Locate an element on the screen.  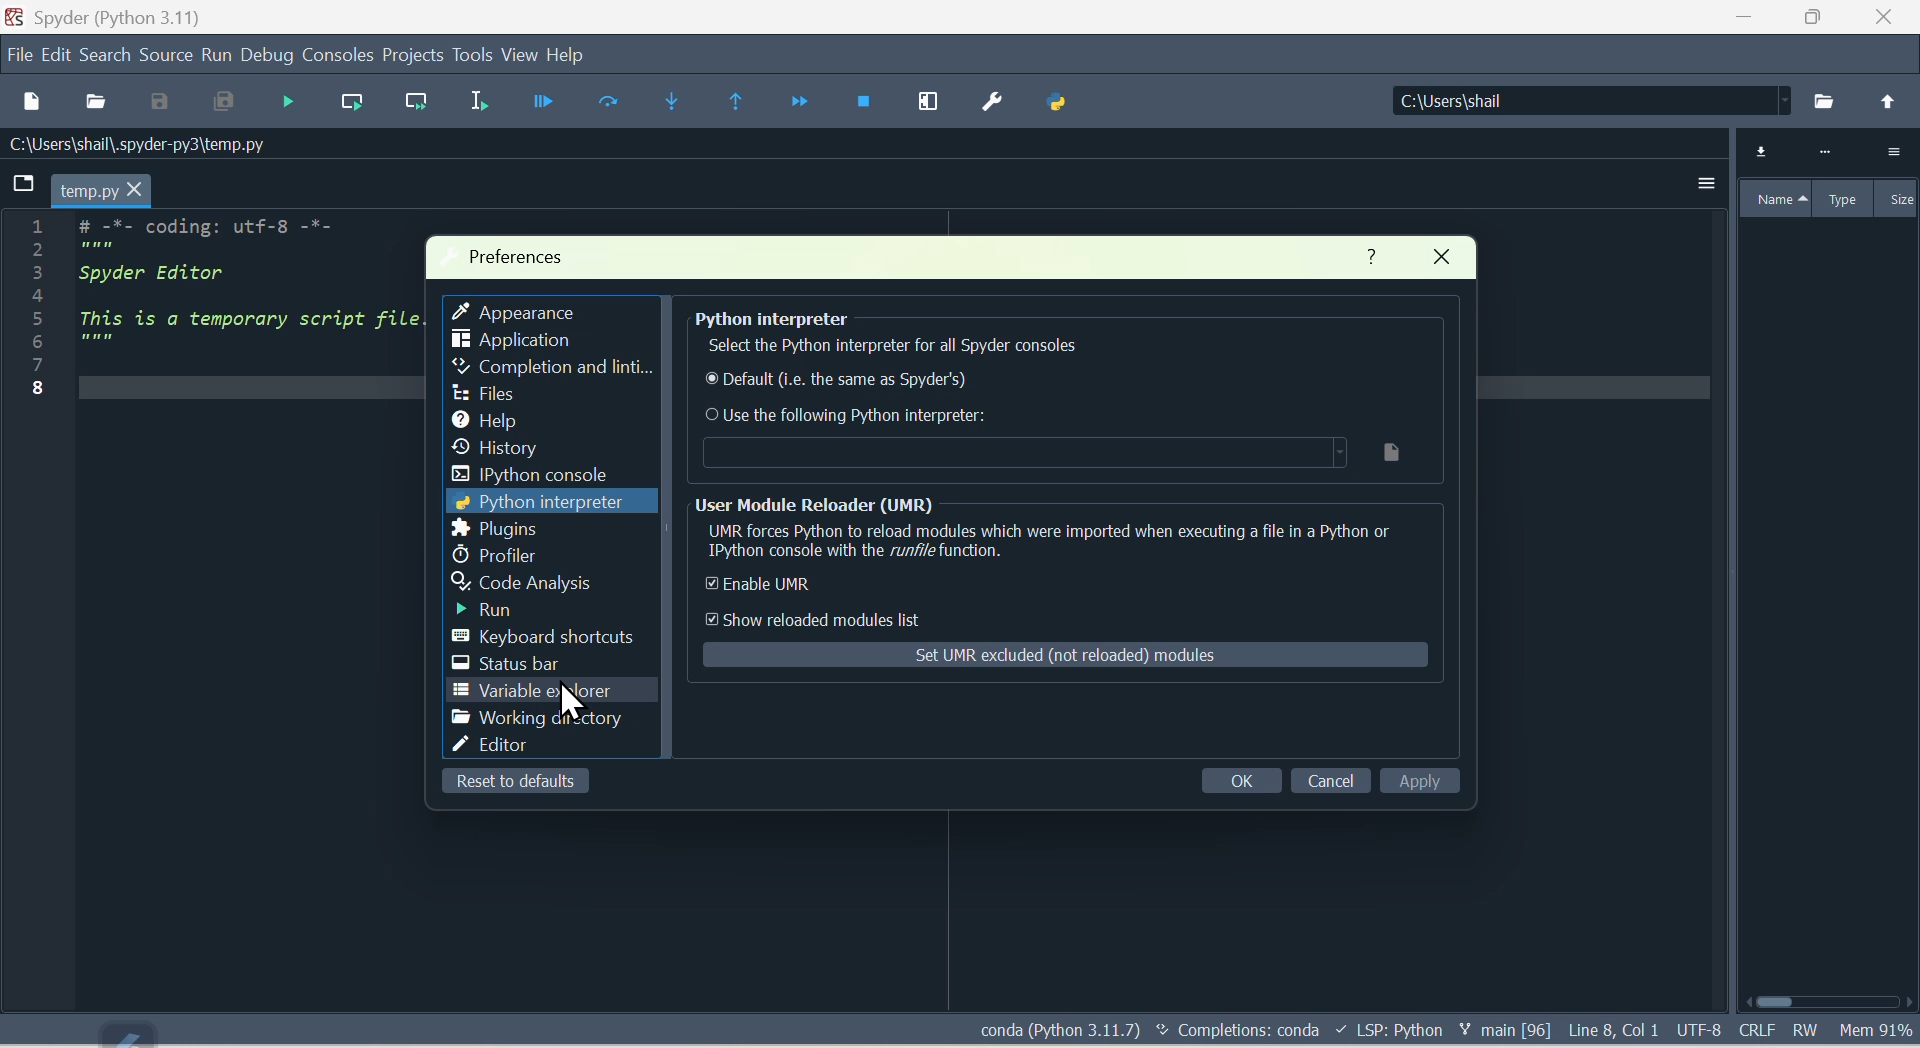
 is located at coordinates (490, 394).